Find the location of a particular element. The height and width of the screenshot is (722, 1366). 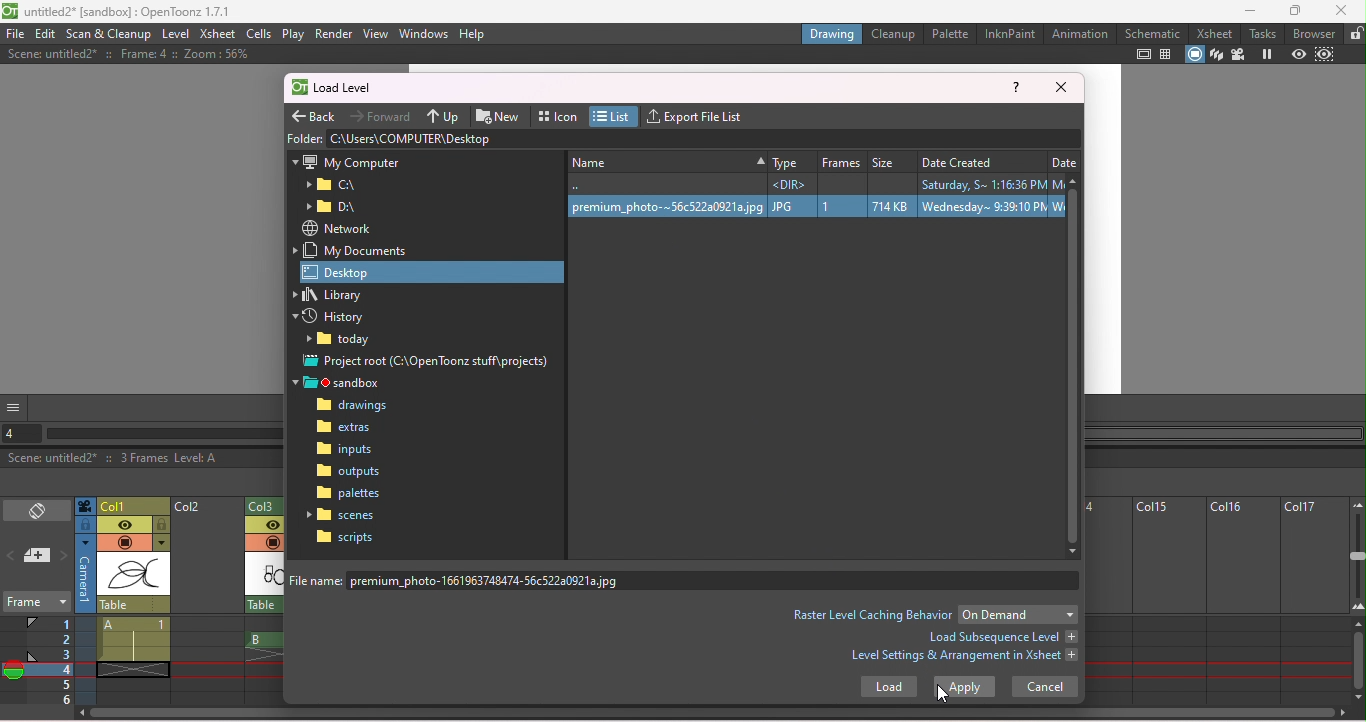

click to select the parent object is located at coordinates (134, 605).